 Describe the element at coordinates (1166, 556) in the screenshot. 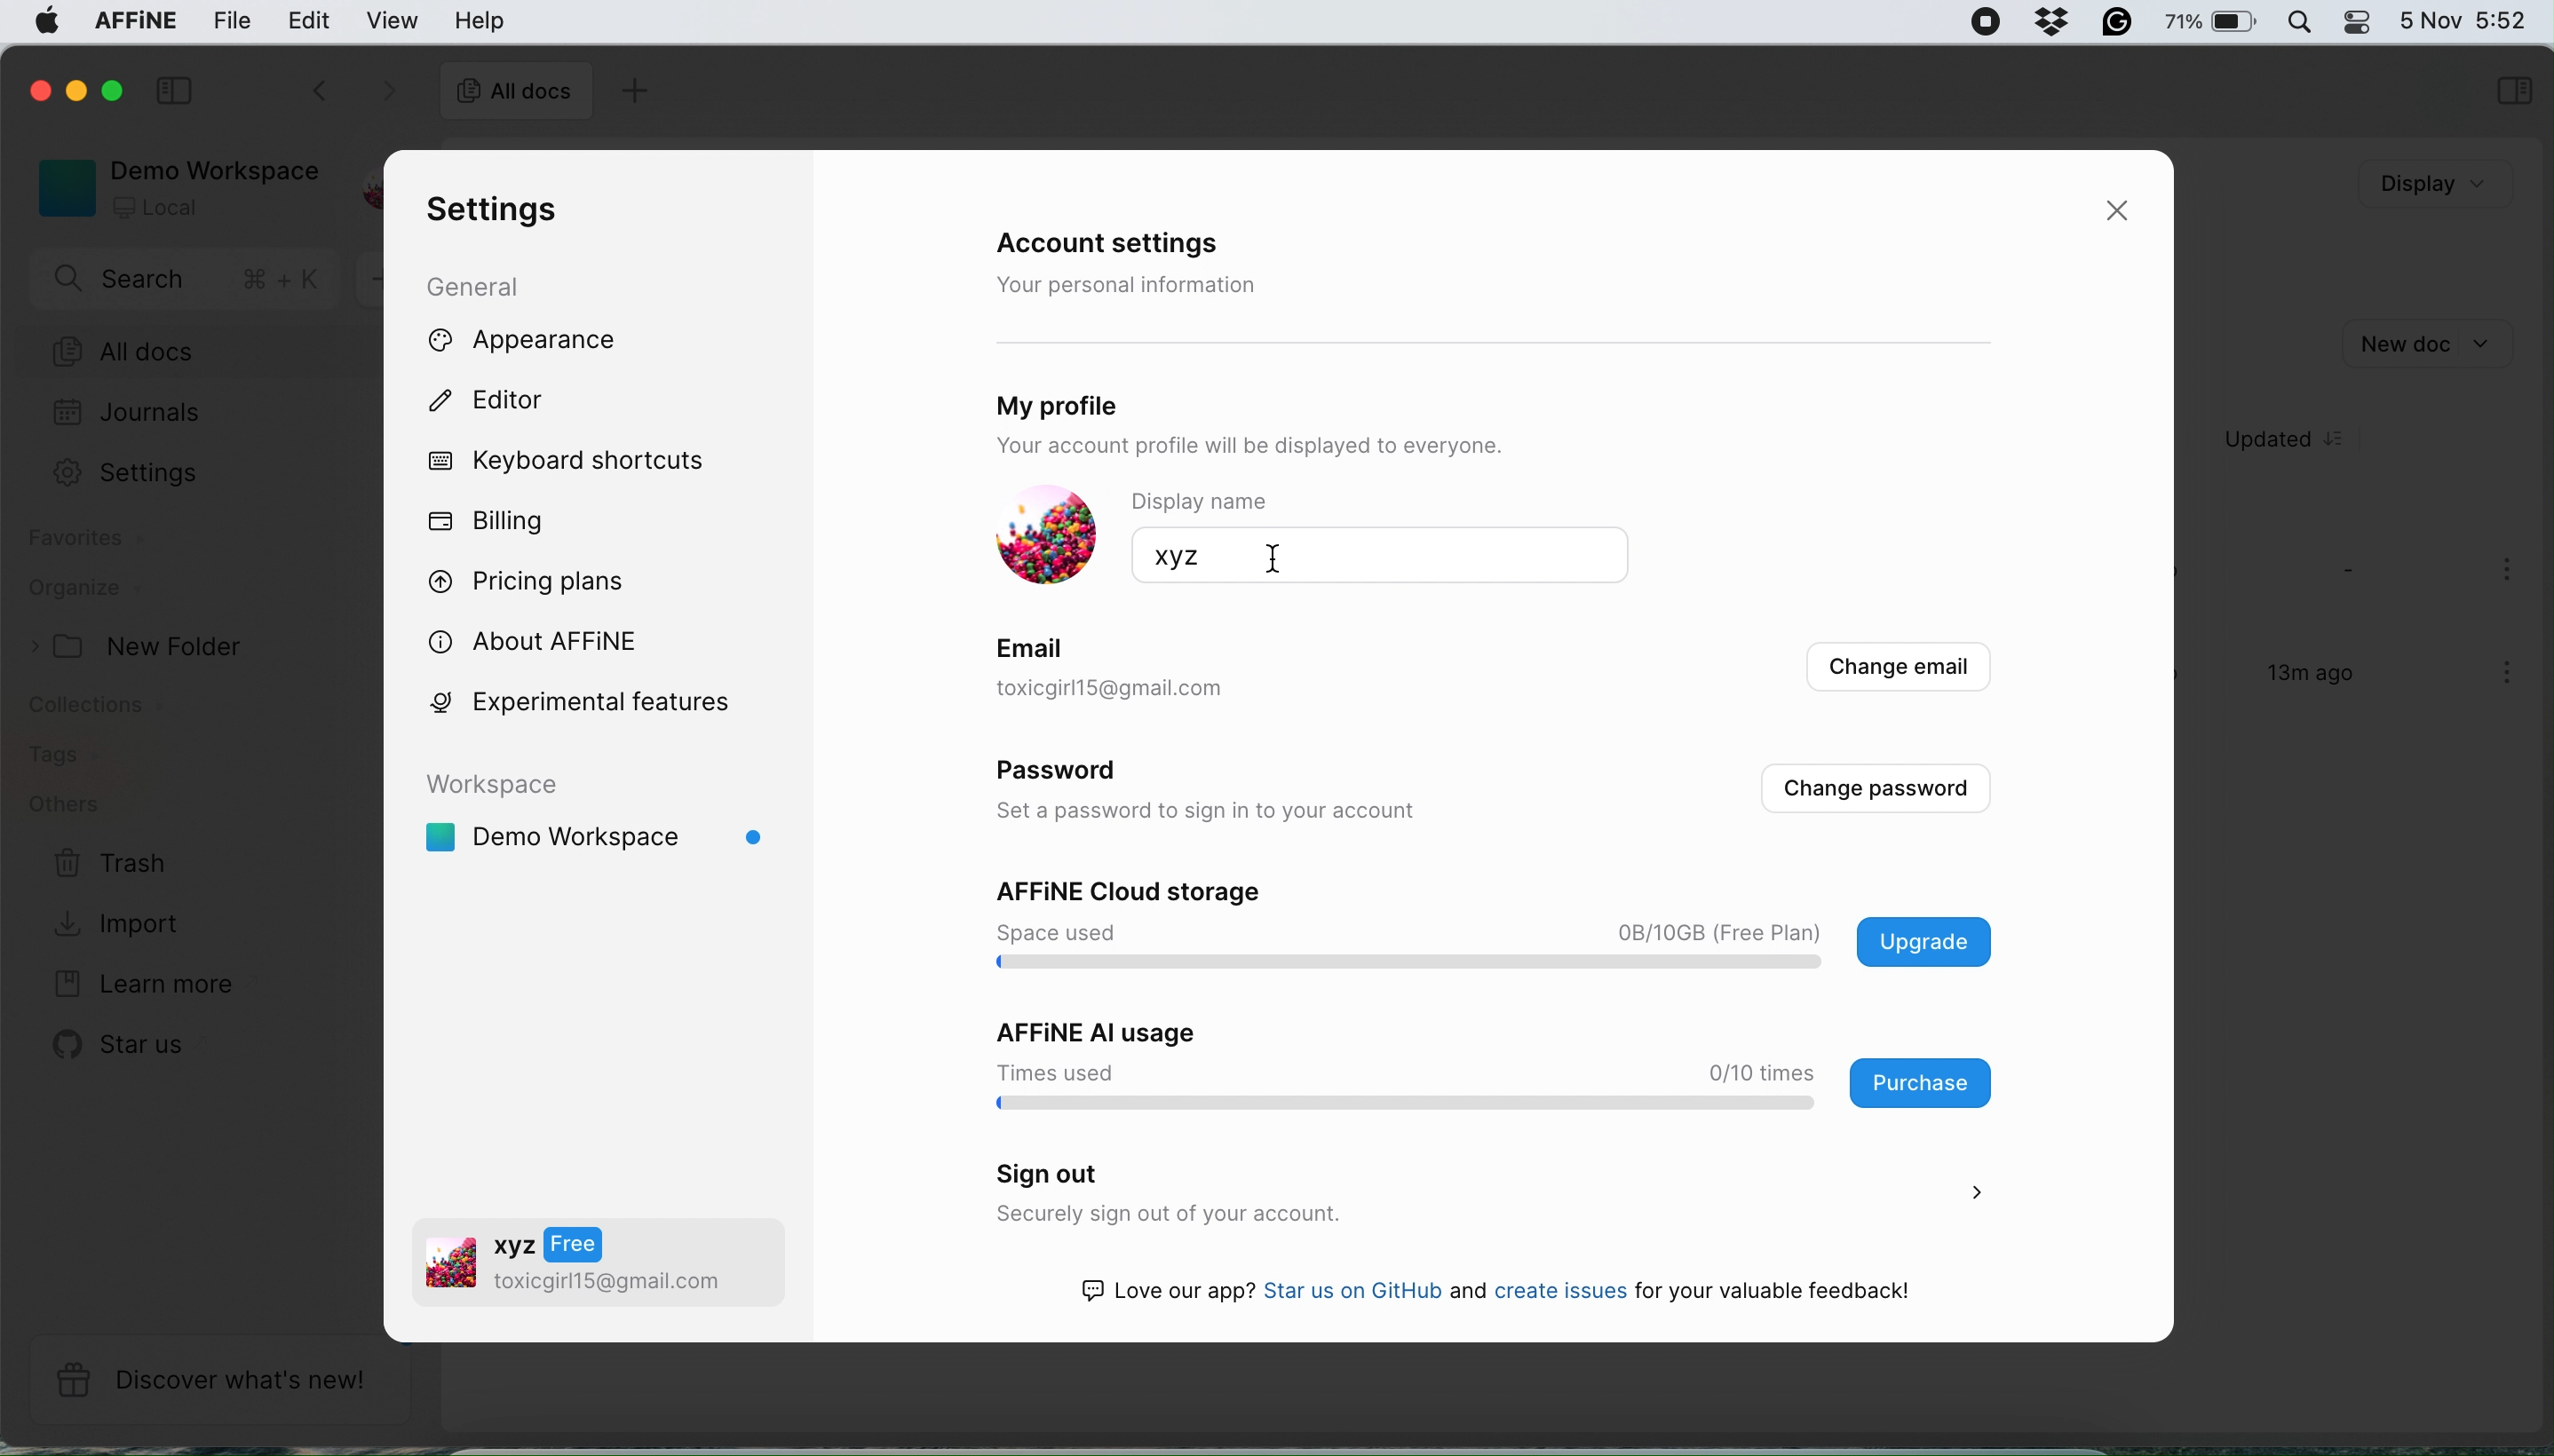

I see `xyz` at that location.